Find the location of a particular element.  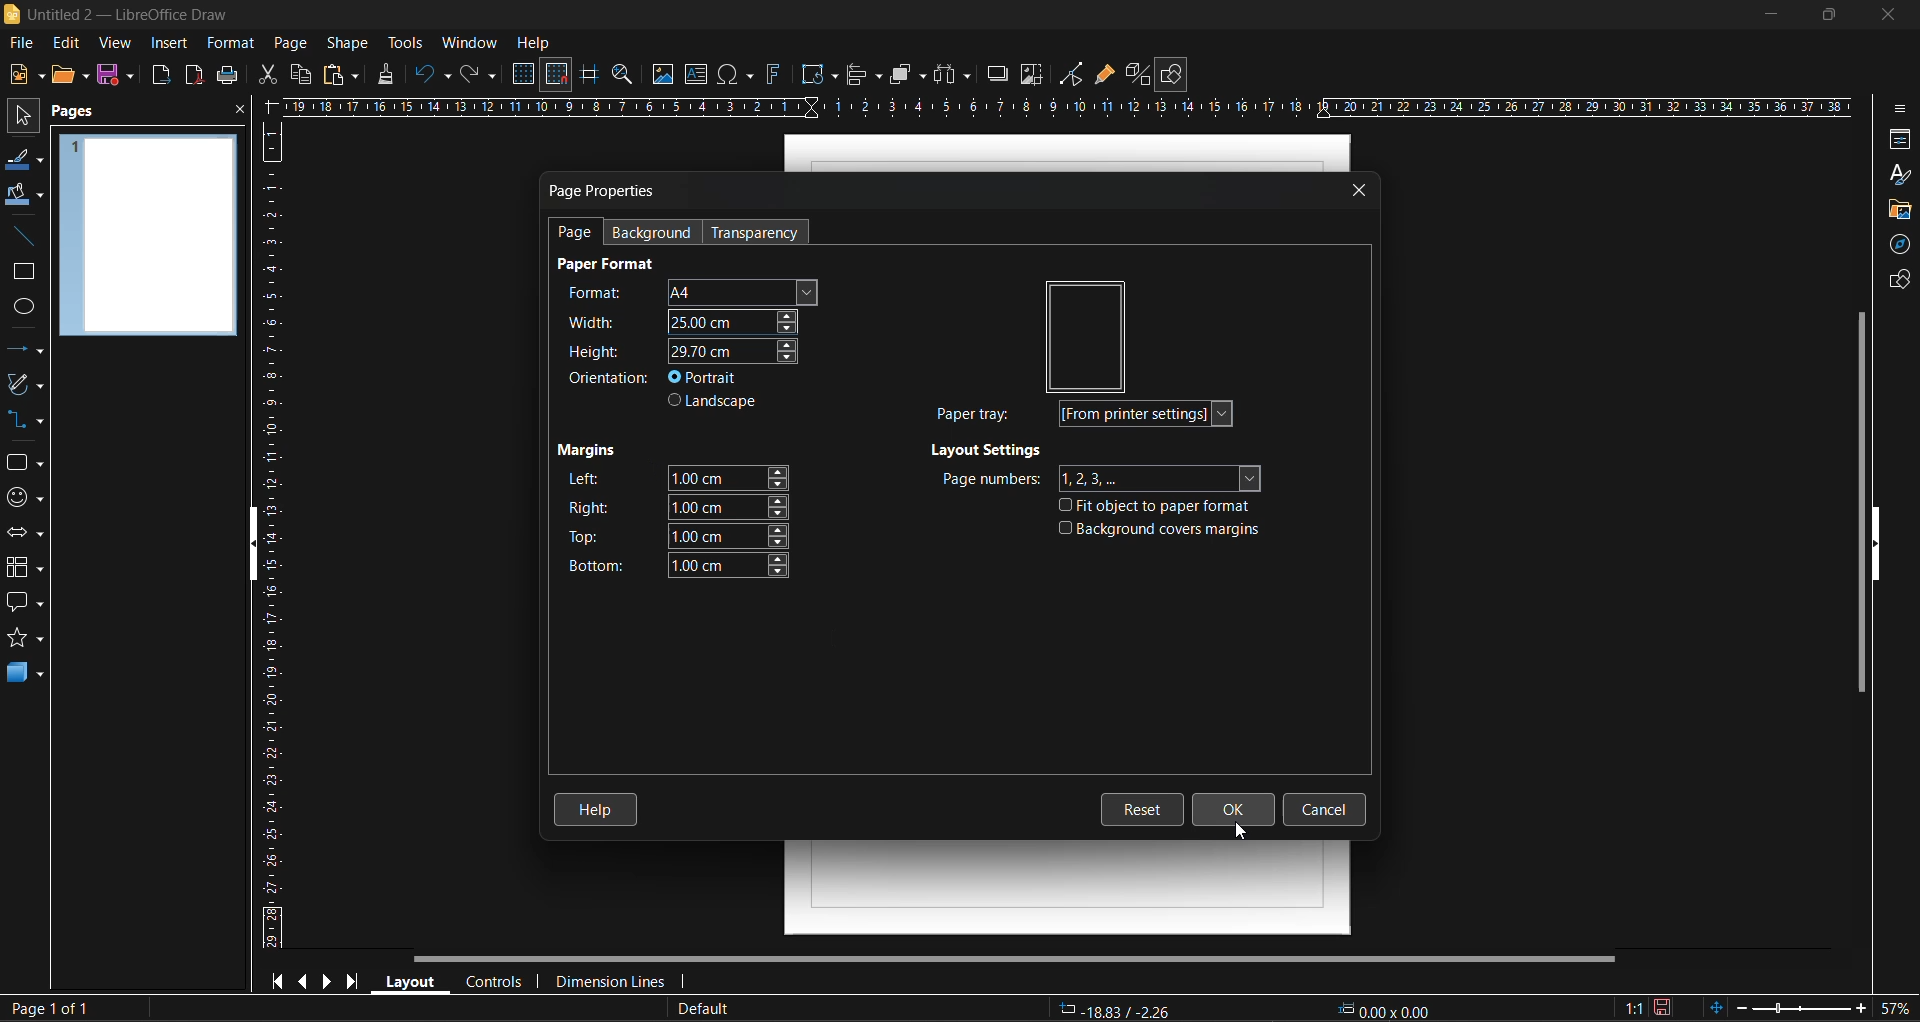

insert line is located at coordinates (20, 238).